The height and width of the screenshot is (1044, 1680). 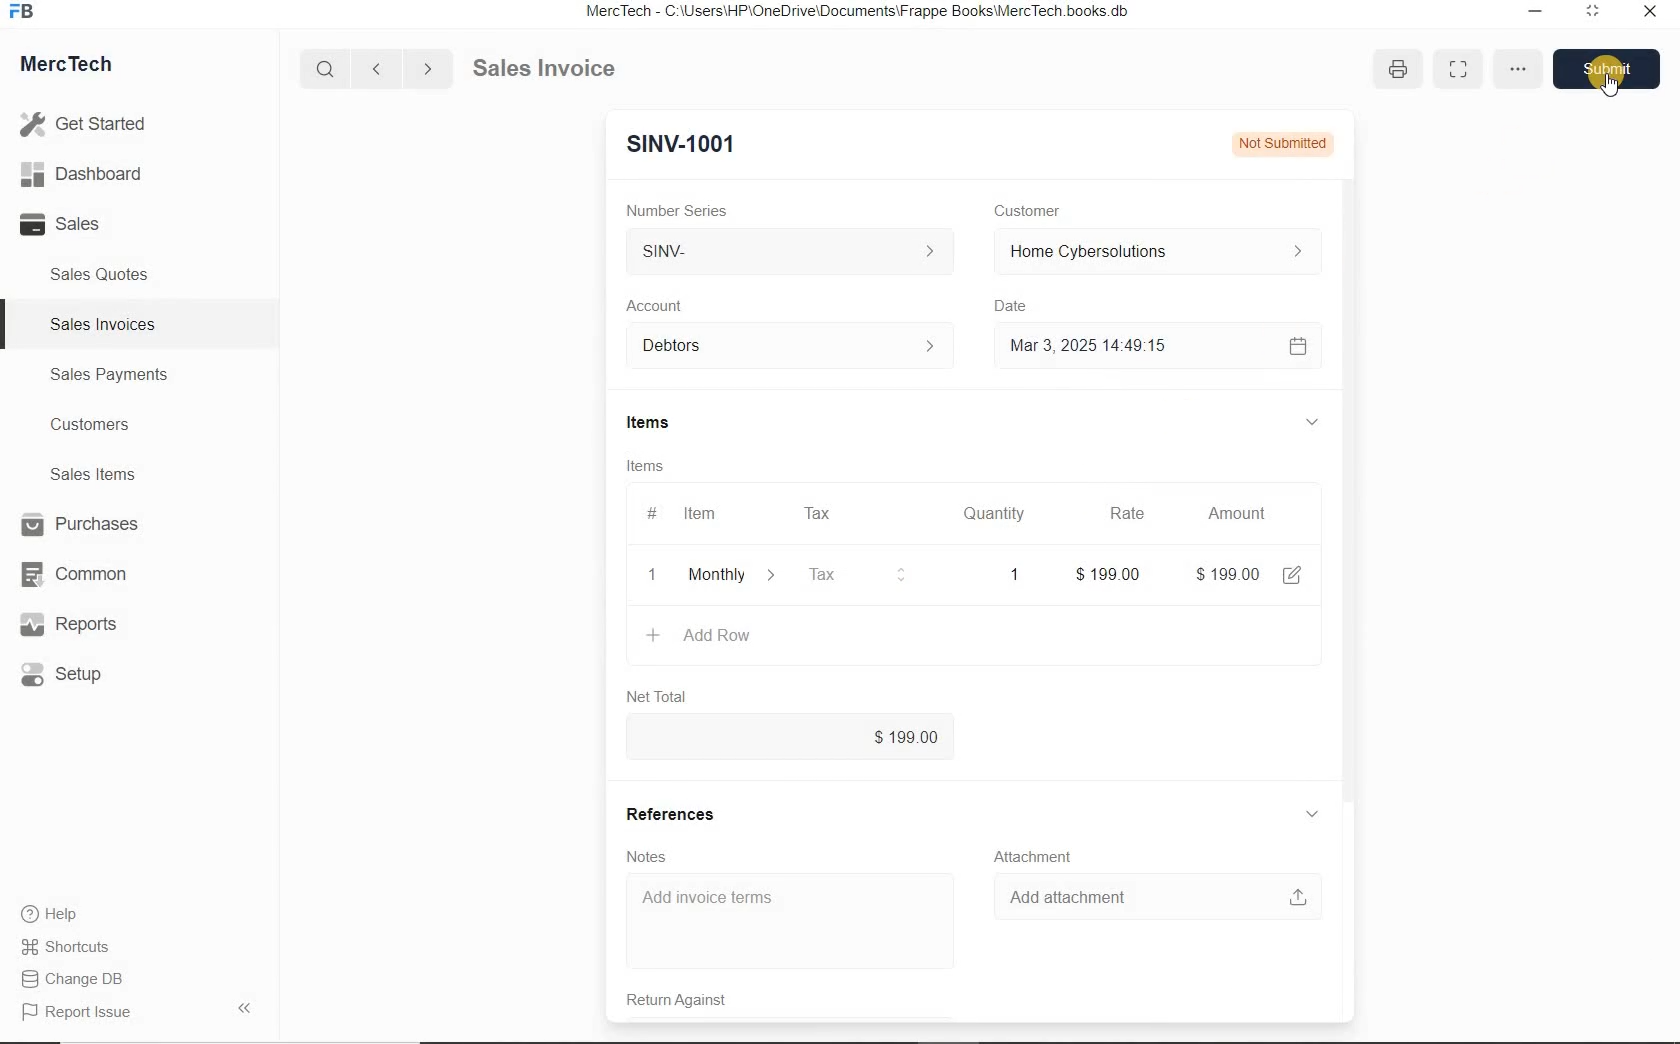 I want to click on MercTech - C:\Users\HP\OneDrive\Documents\Frappe Books\MercTech books db, so click(x=860, y=12).